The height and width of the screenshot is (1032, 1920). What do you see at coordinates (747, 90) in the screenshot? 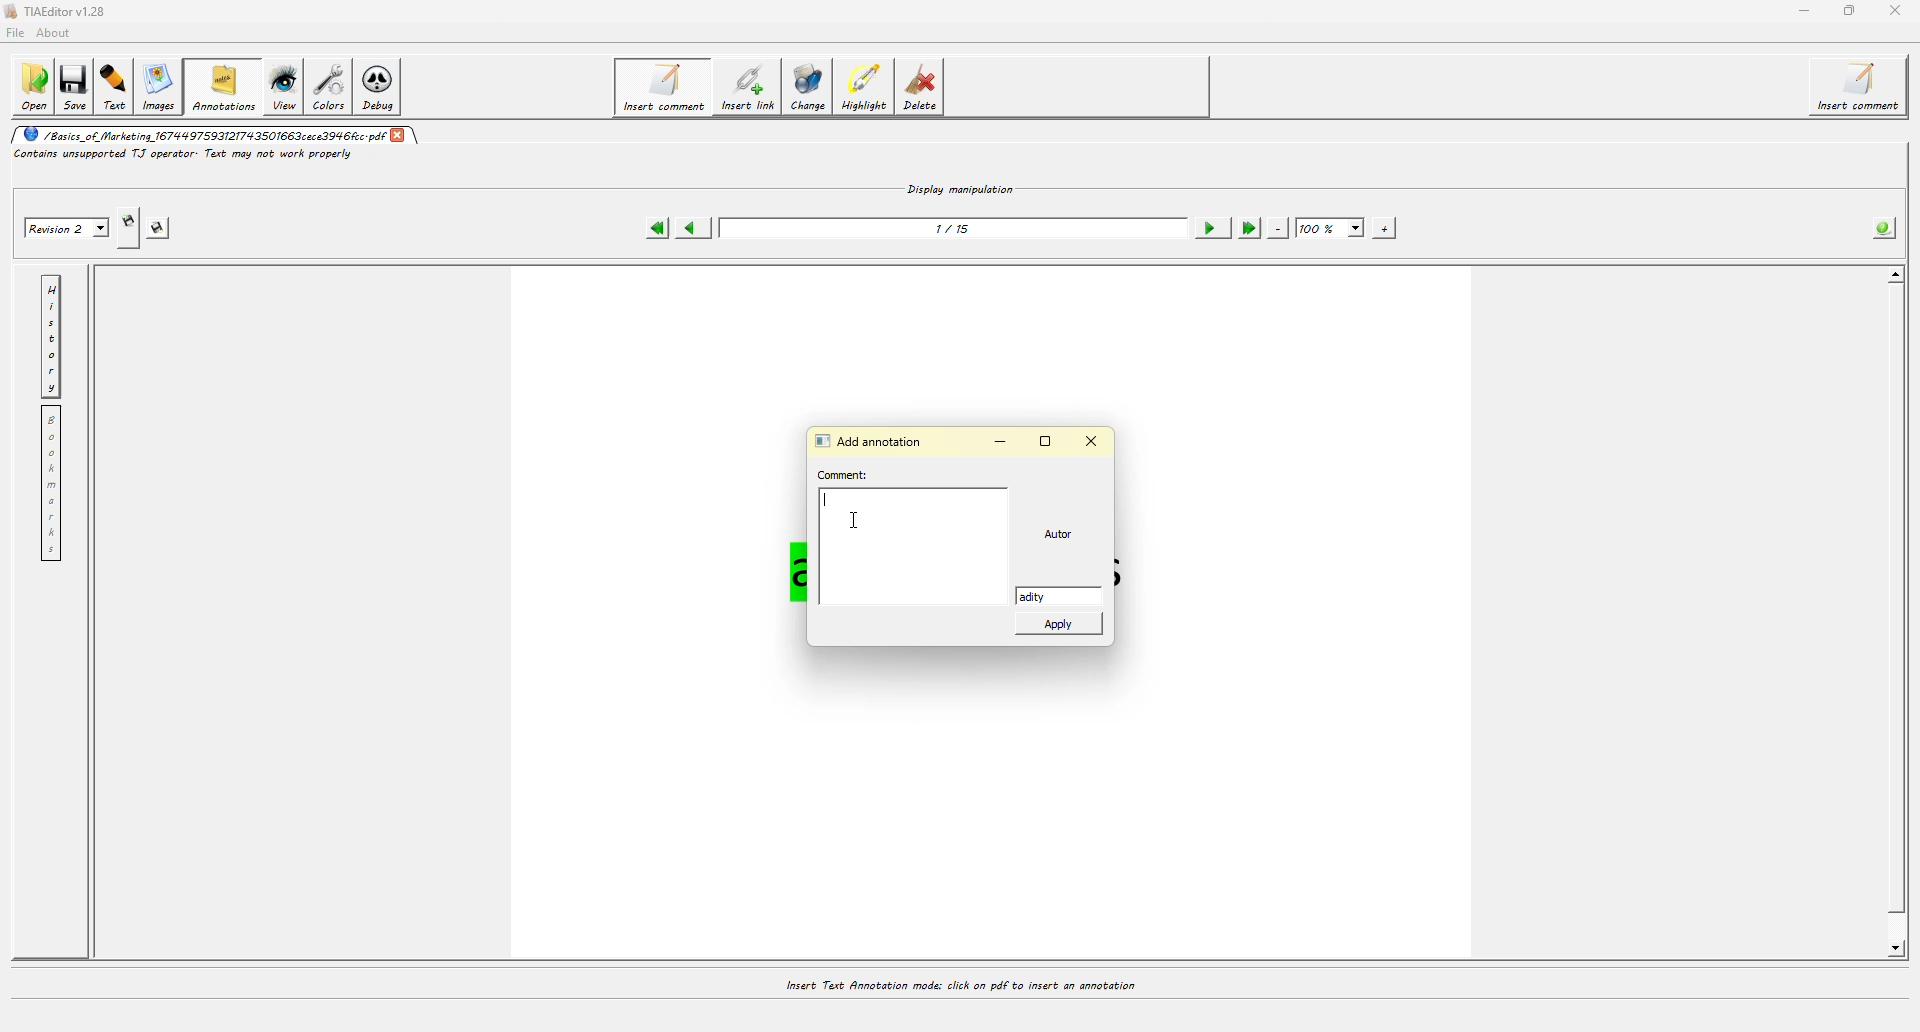
I see `insert link` at bounding box center [747, 90].